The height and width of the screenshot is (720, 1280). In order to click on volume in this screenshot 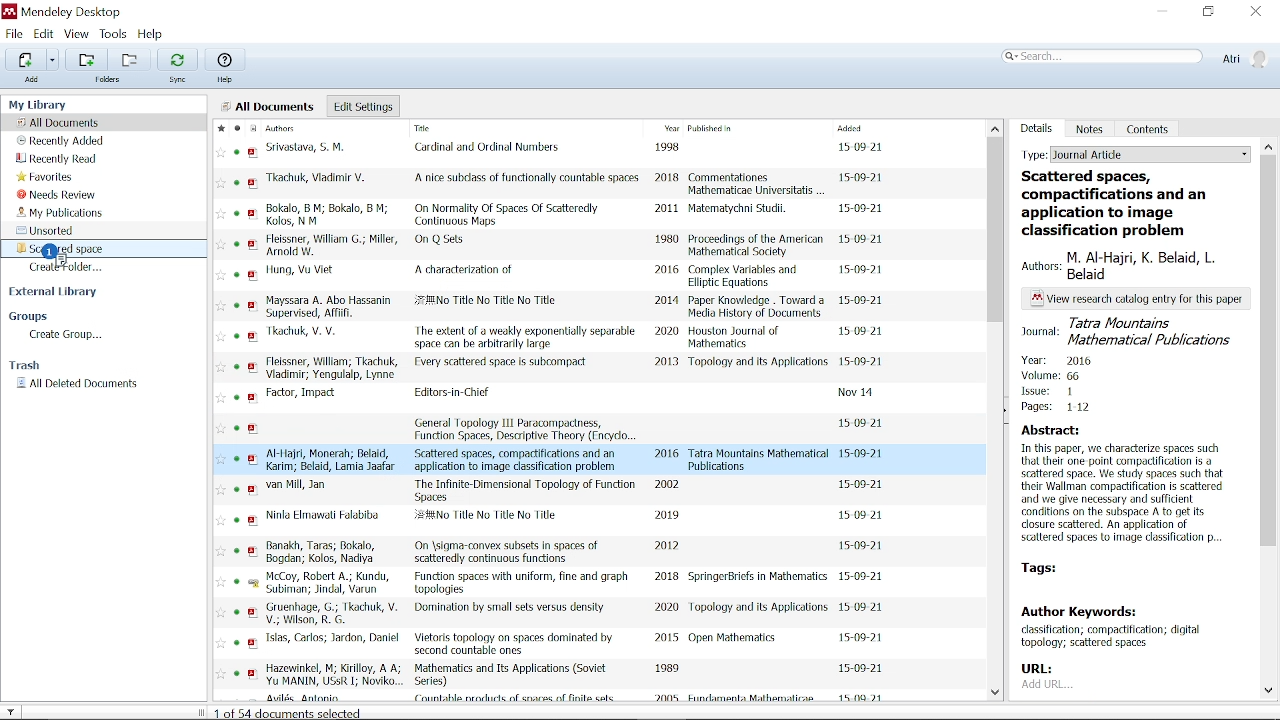, I will do `click(1052, 377)`.